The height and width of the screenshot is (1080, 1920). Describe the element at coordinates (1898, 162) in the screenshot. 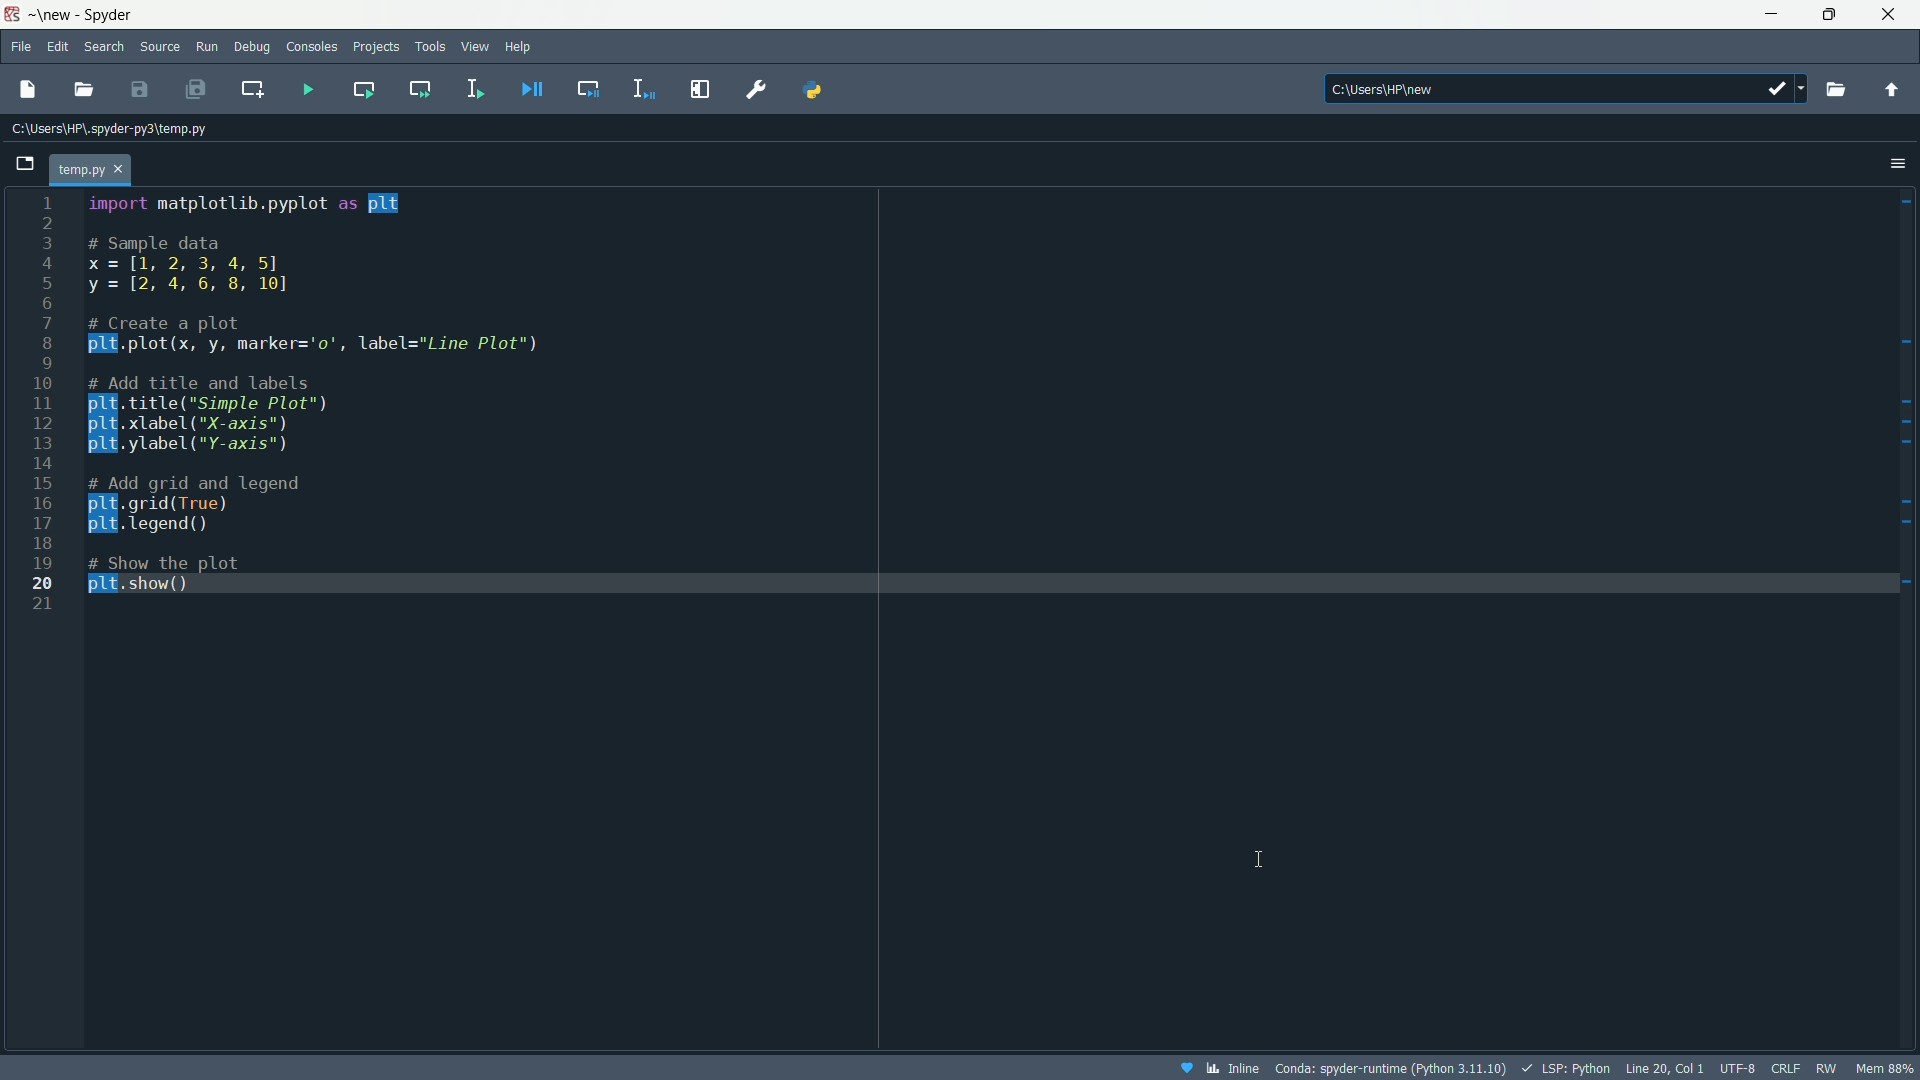

I see `options` at that location.